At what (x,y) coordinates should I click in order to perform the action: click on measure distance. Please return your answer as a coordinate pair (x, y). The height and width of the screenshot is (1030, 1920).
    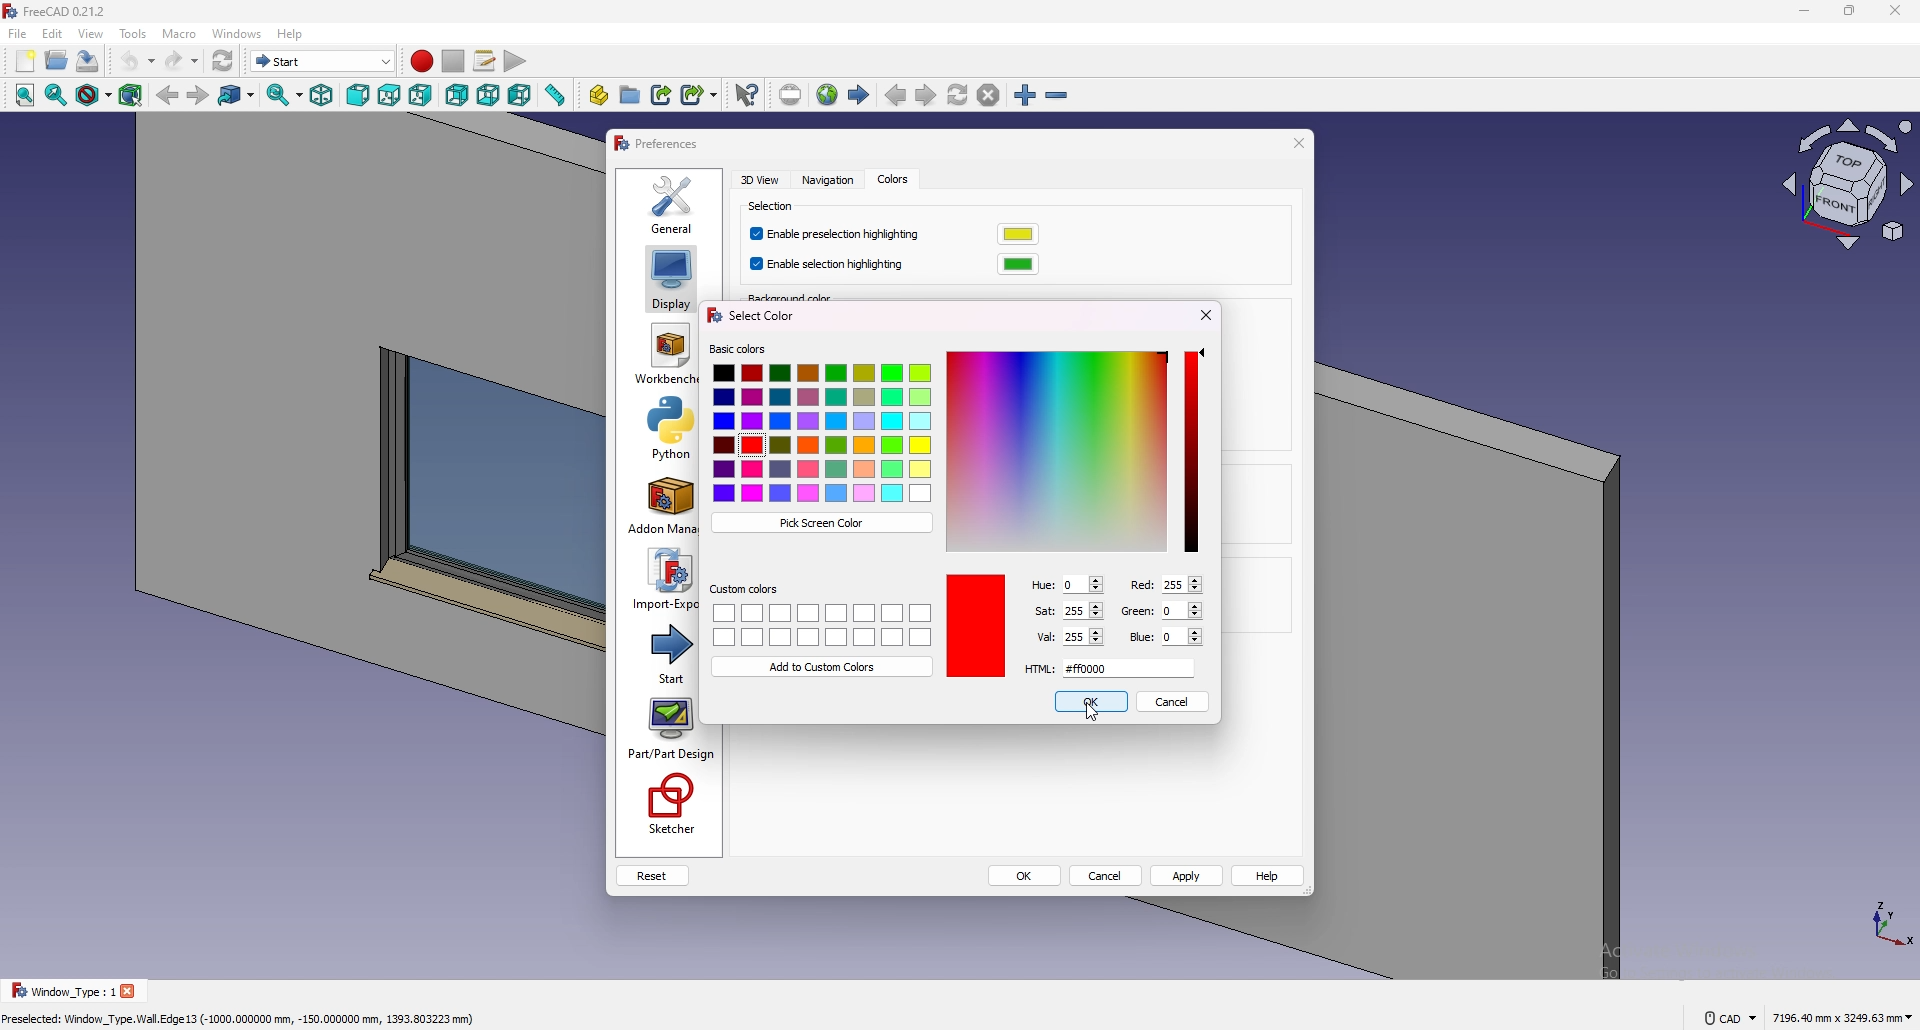
    Looking at the image, I should click on (556, 95).